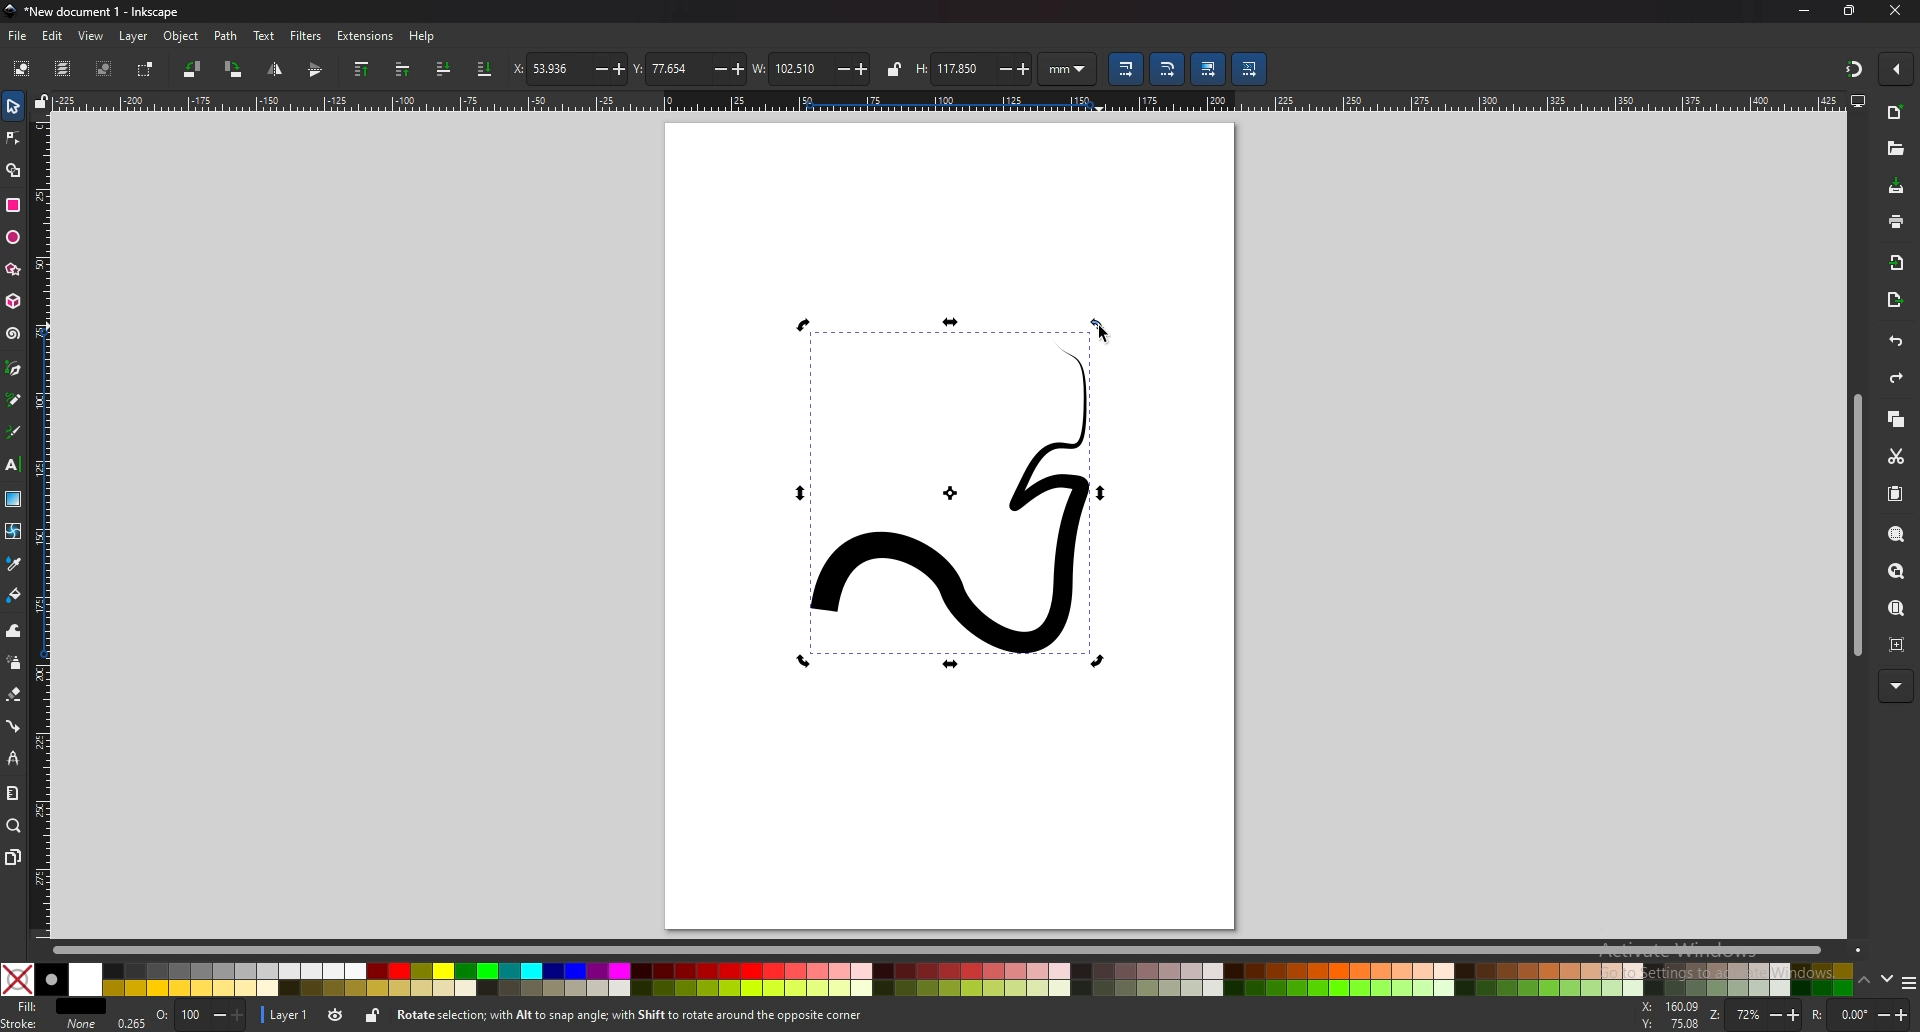  Describe the element at coordinates (364, 36) in the screenshot. I see `extensions` at that location.